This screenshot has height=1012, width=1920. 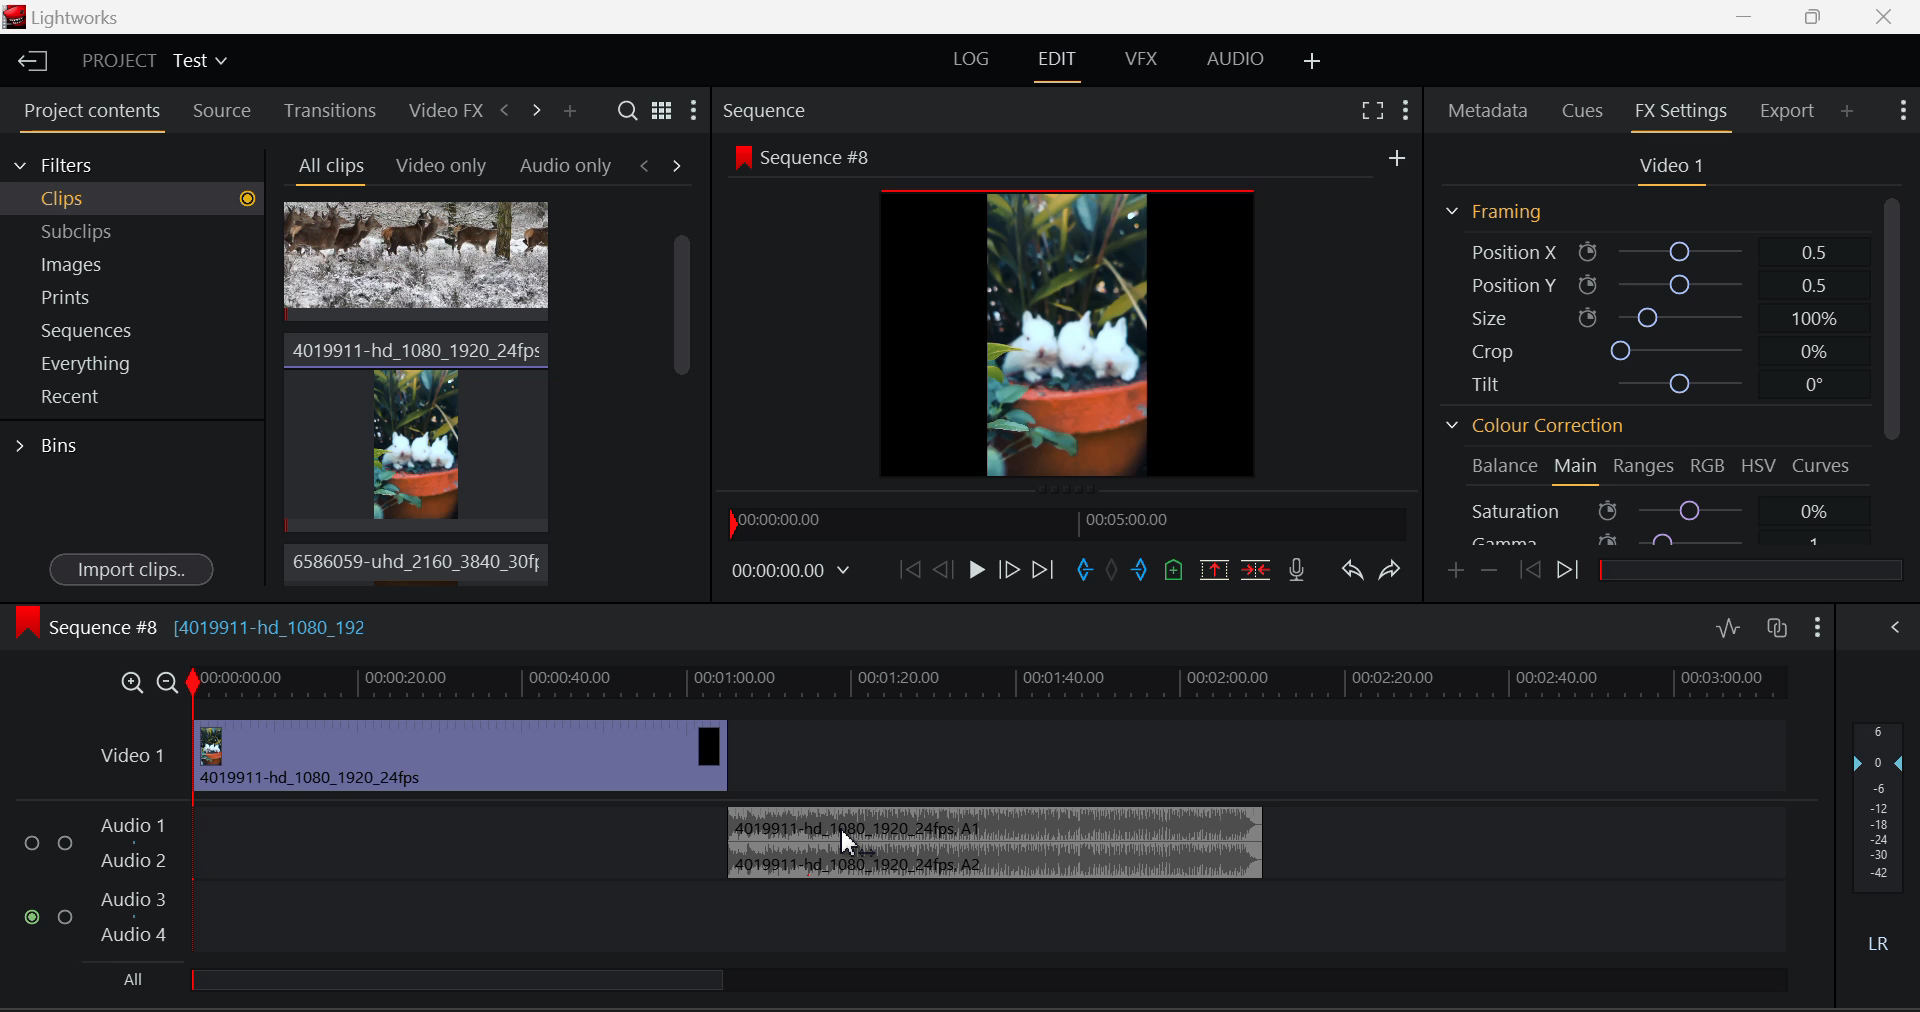 I want to click on Add keyframe, so click(x=1456, y=571).